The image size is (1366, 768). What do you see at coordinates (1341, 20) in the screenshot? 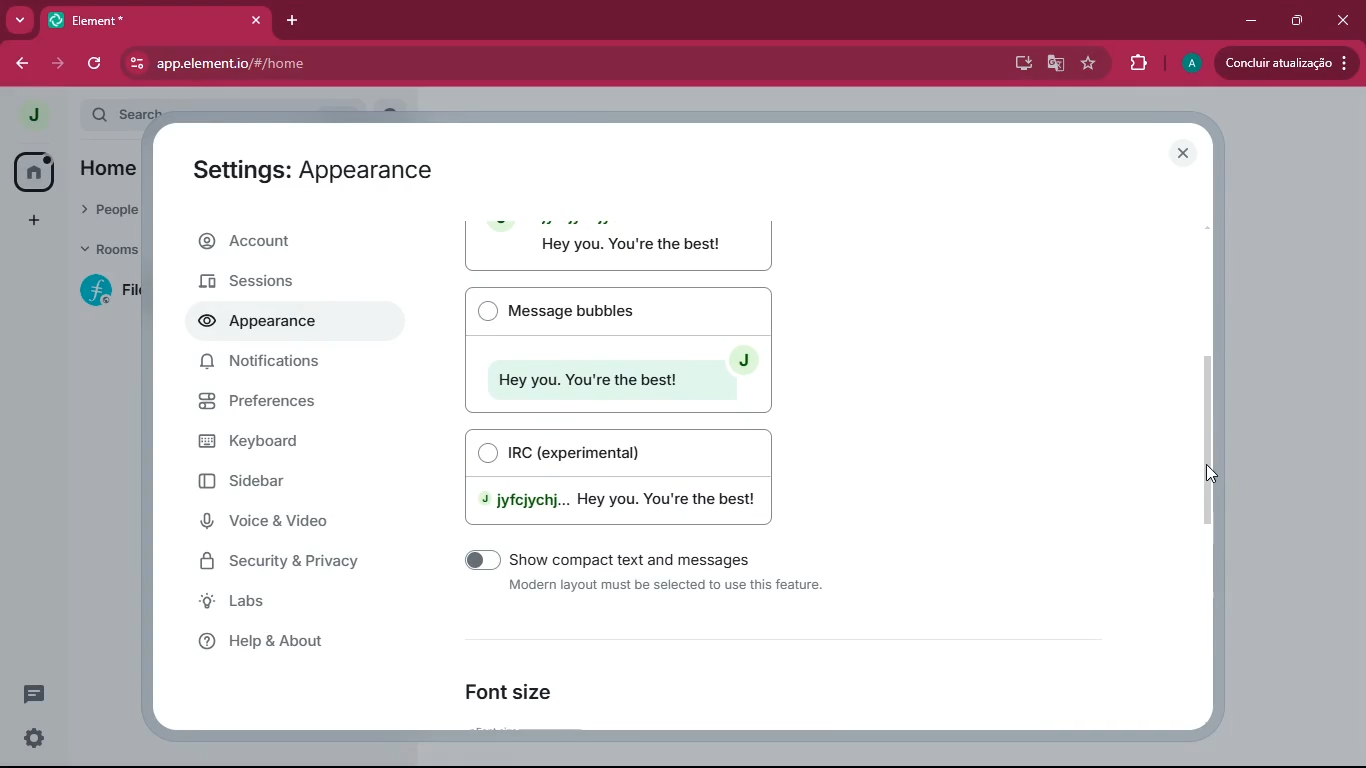
I see `close` at bounding box center [1341, 20].